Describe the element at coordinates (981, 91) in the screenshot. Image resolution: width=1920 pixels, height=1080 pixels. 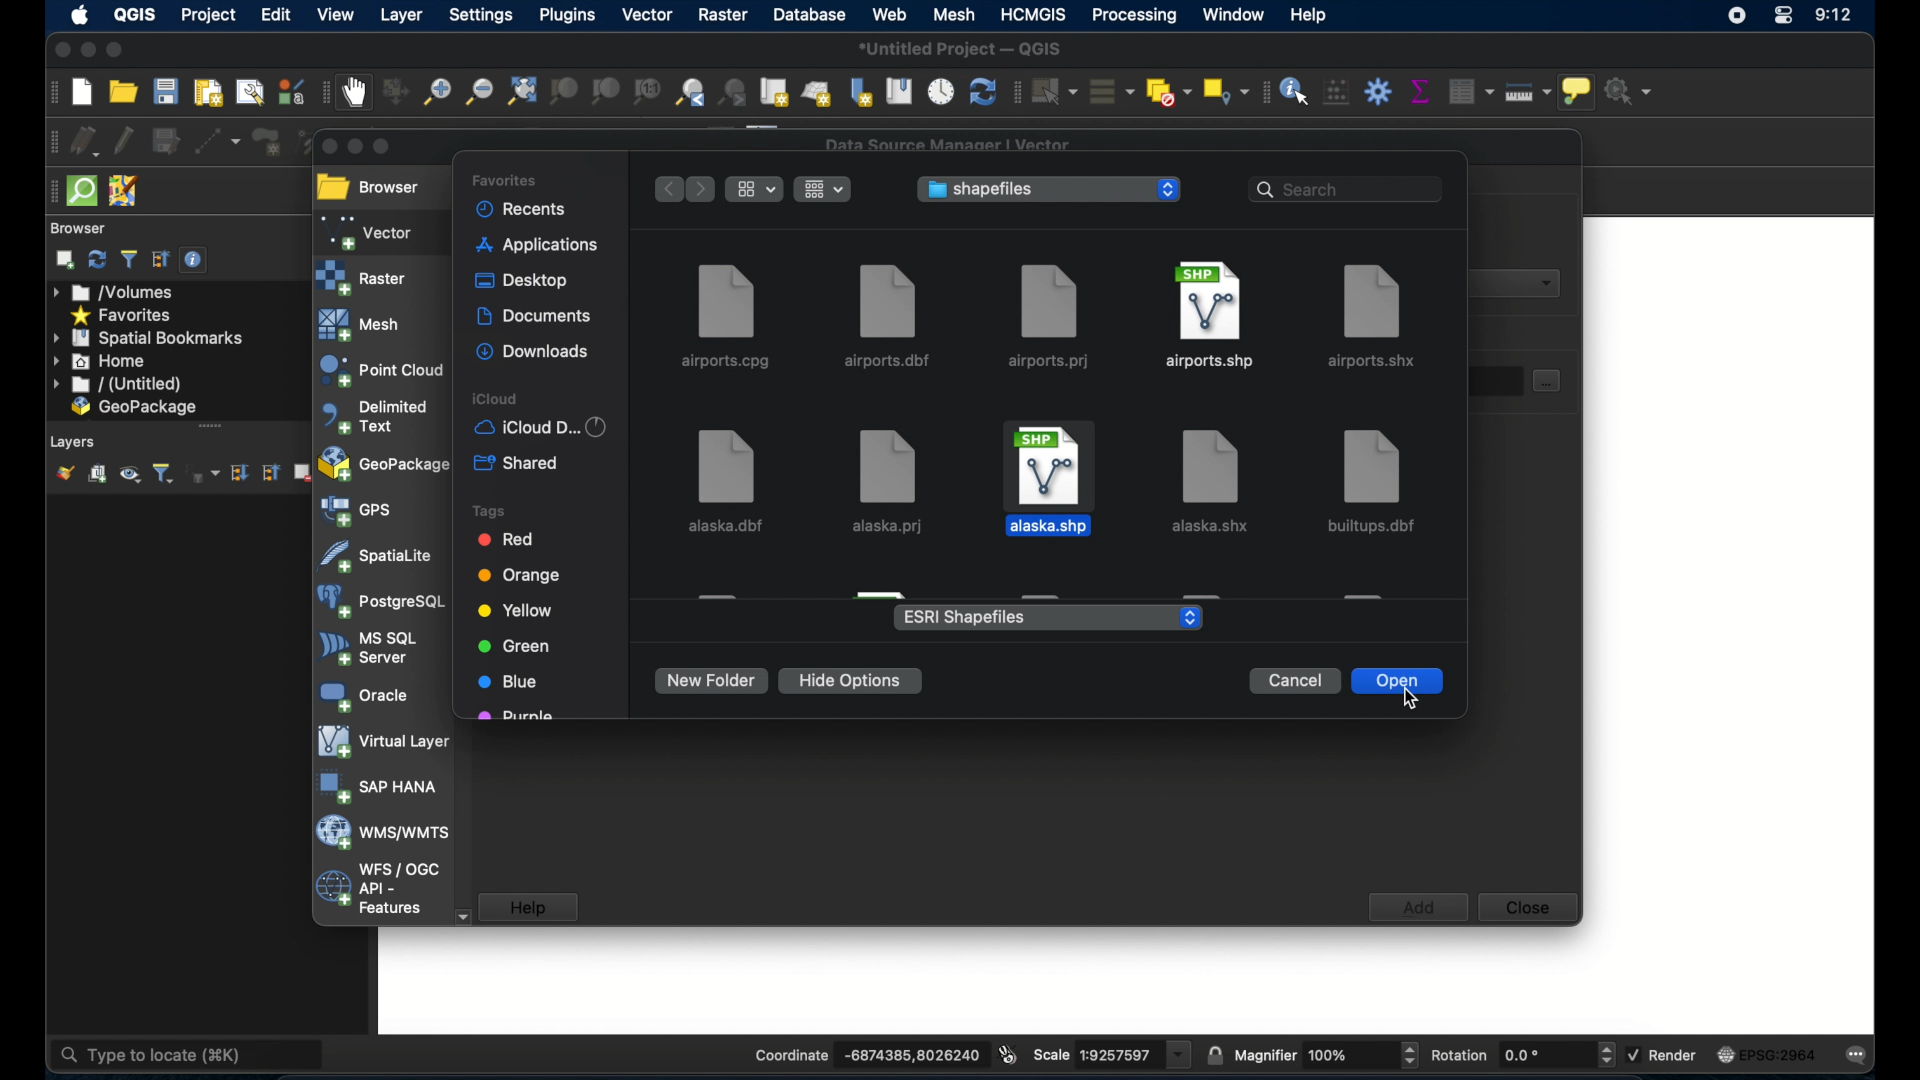
I see `refresh` at that location.